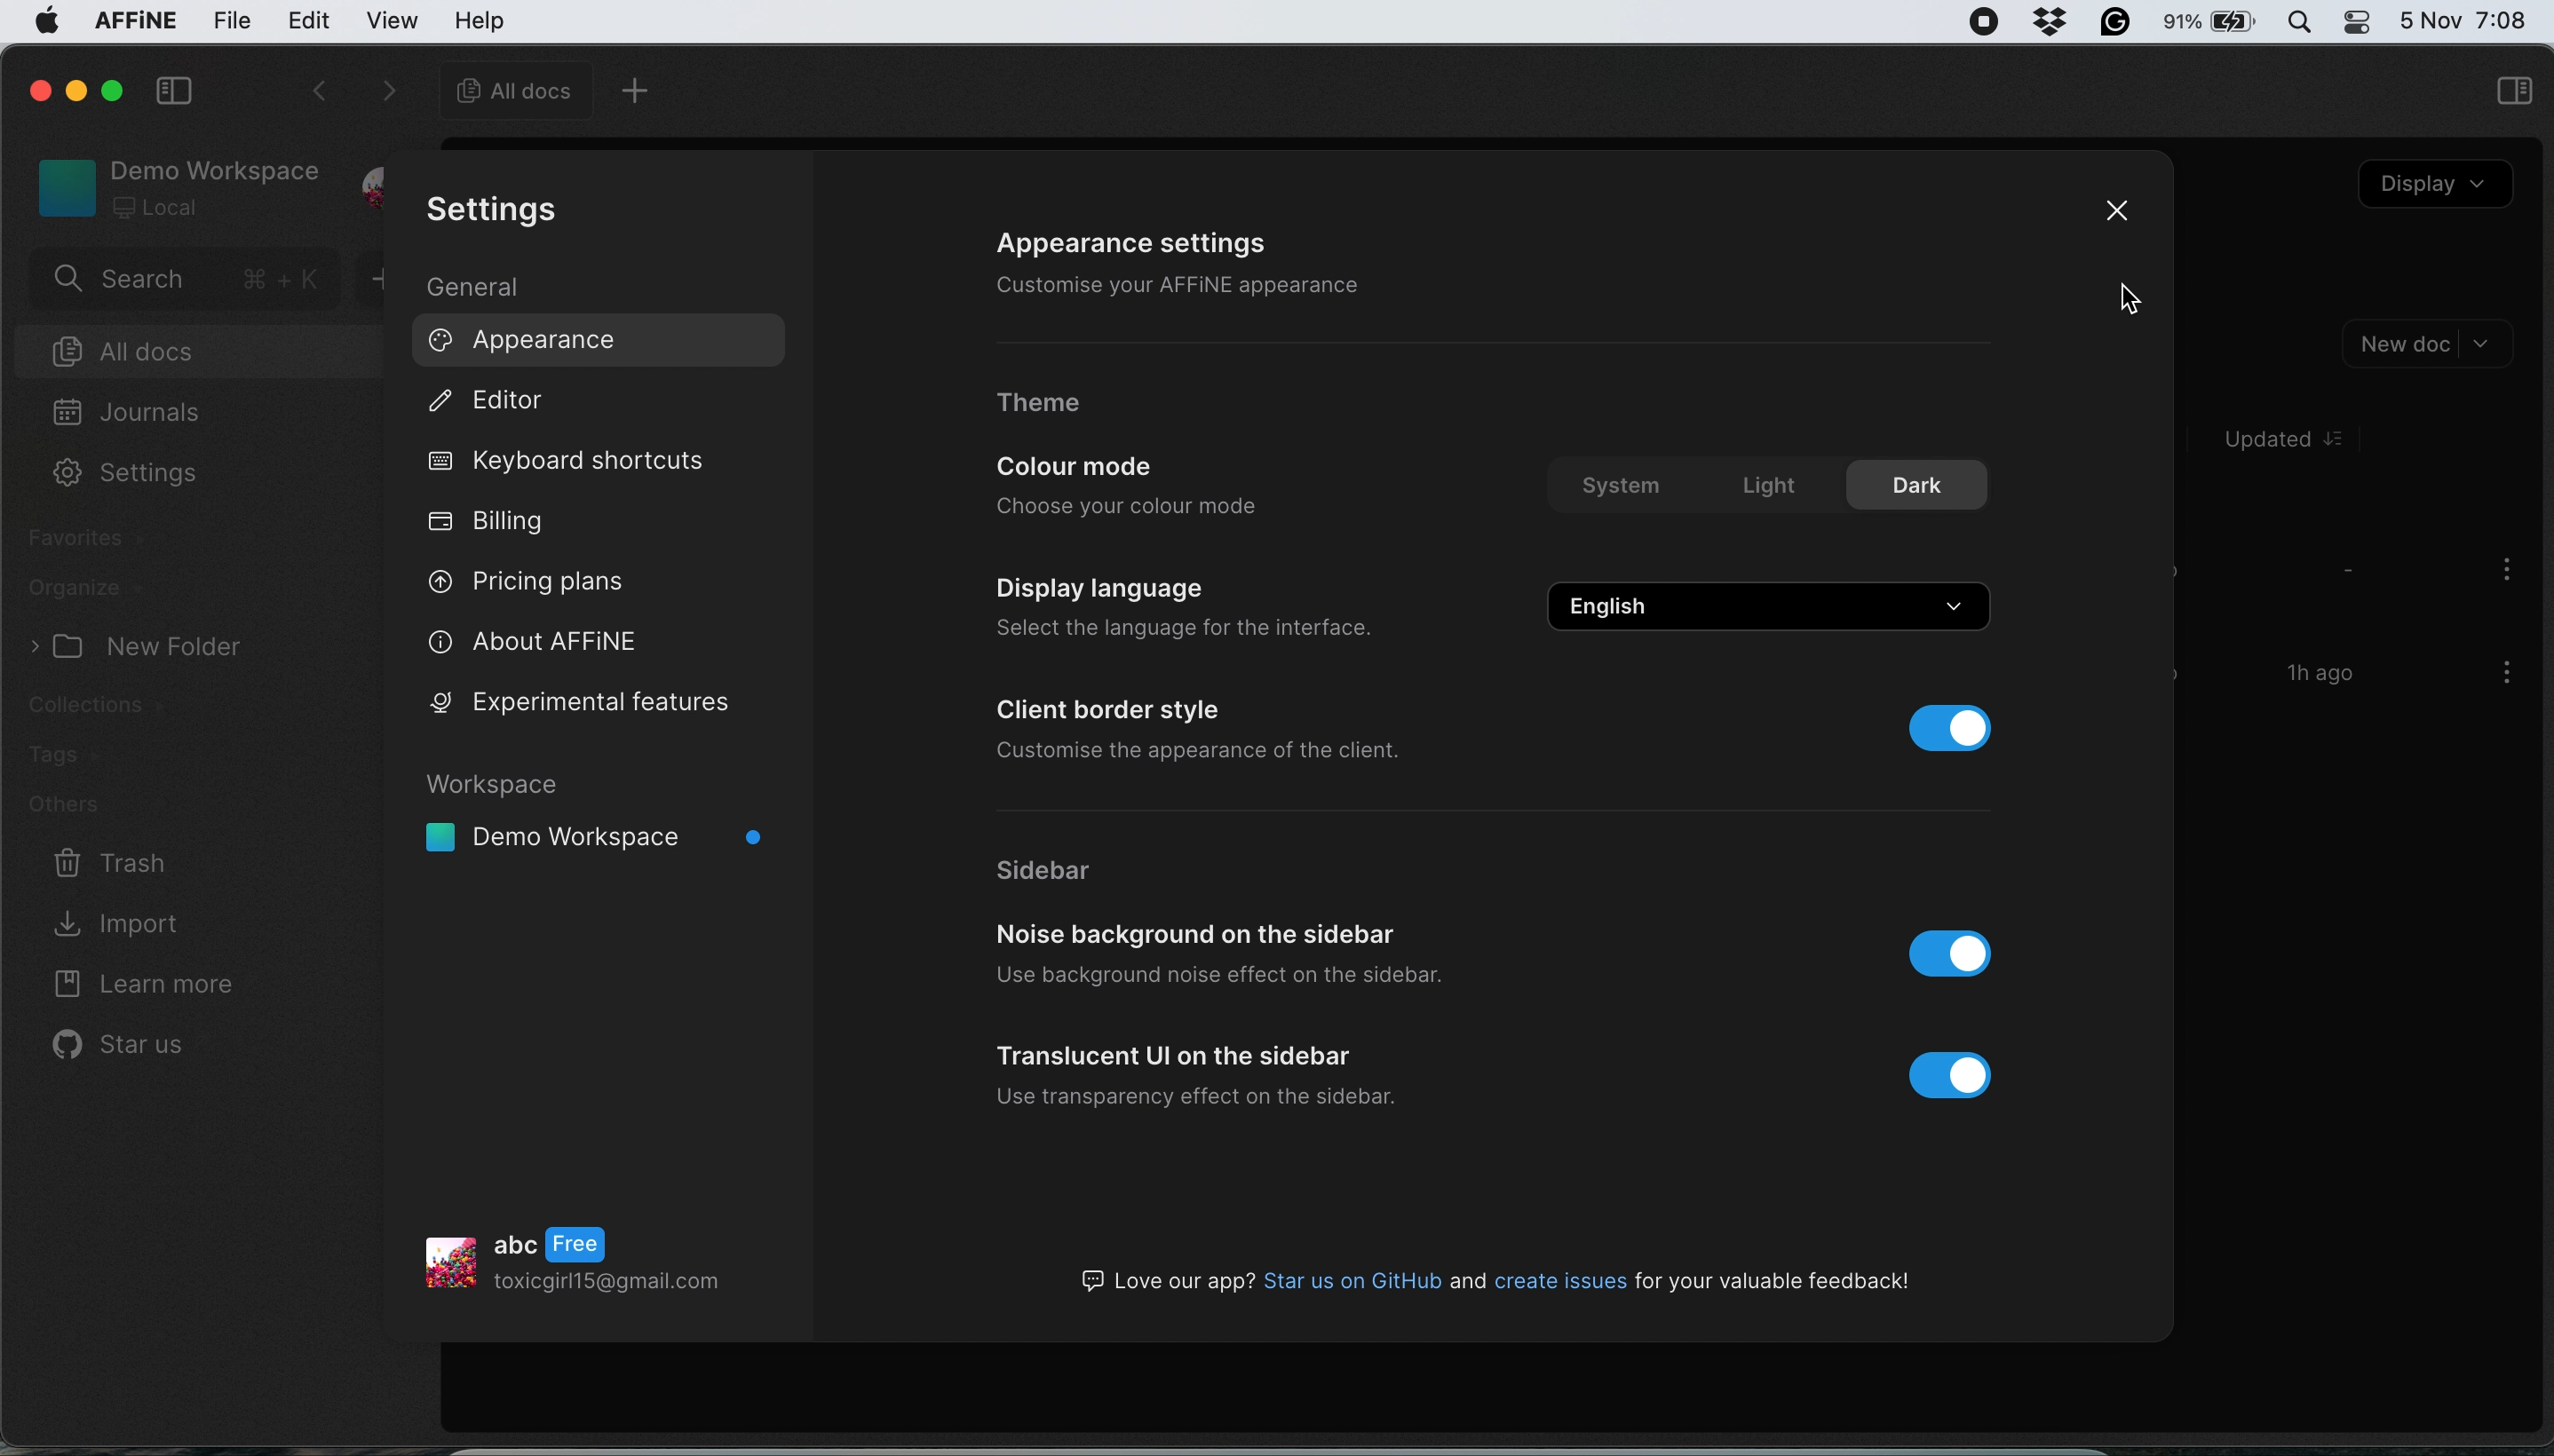  What do you see at coordinates (582, 463) in the screenshot?
I see `keyboard shortcute` at bounding box center [582, 463].